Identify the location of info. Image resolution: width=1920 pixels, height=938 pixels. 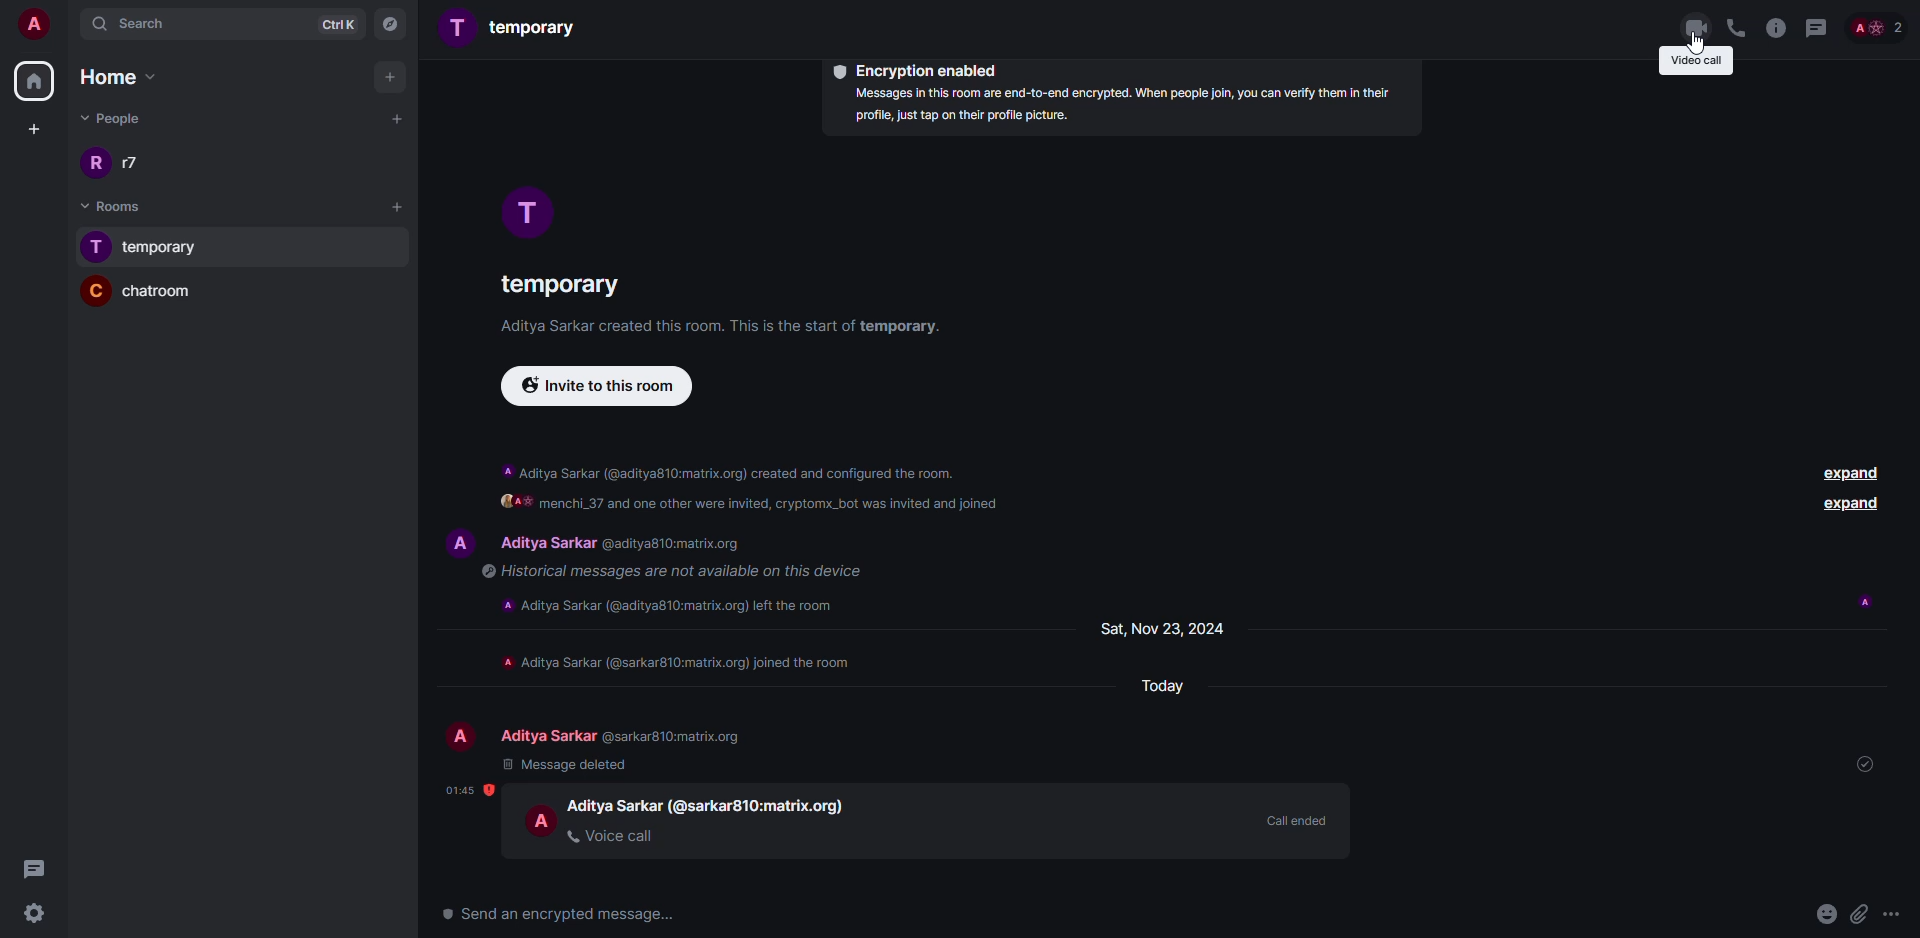
(753, 489).